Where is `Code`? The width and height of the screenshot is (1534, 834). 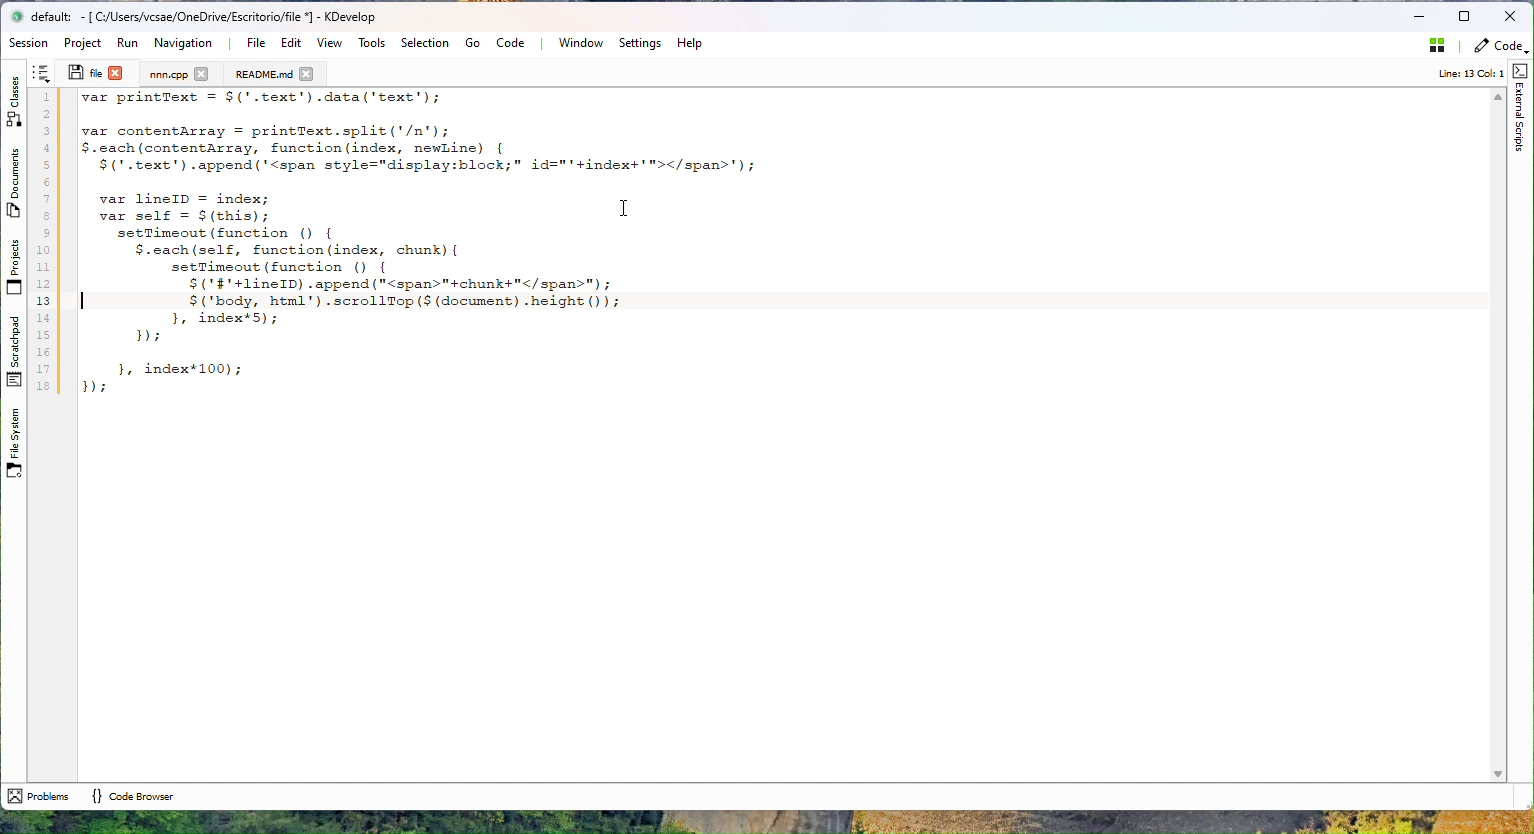 Code is located at coordinates (514, 42).